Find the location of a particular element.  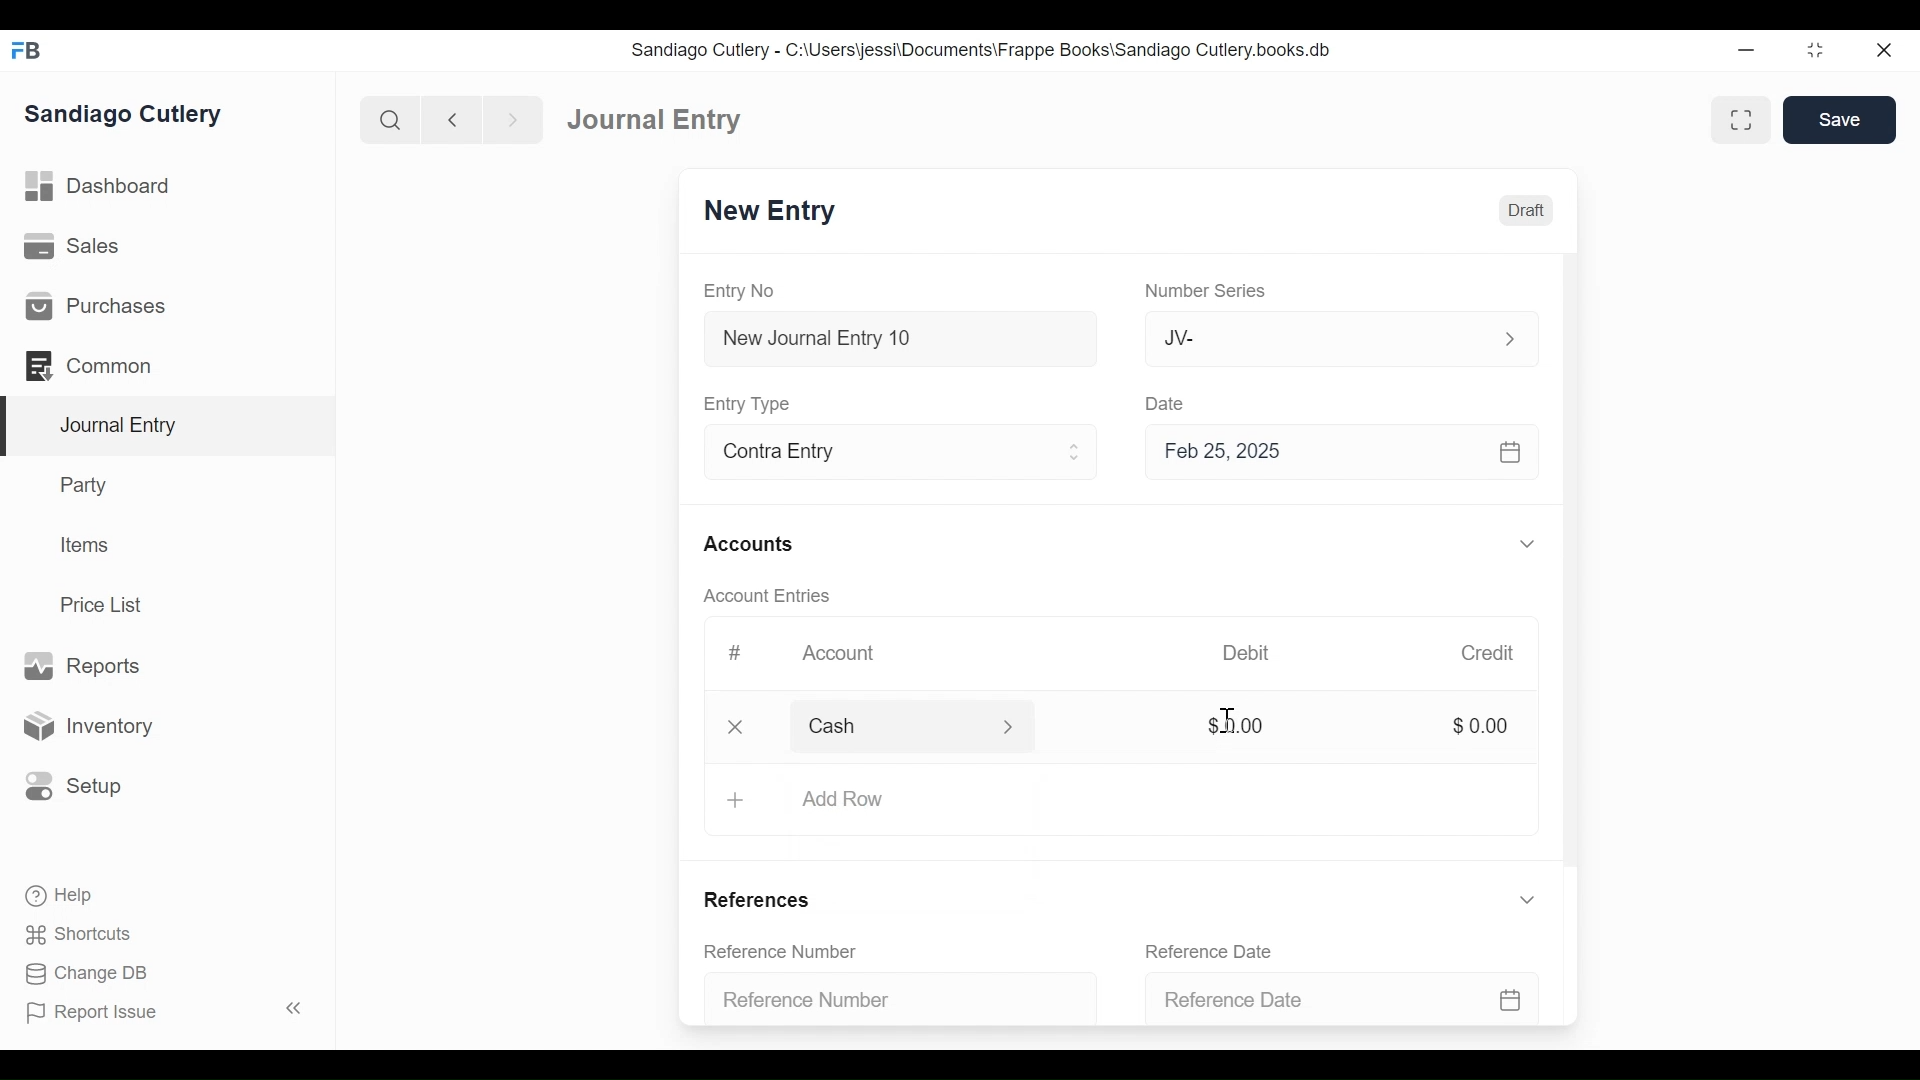

# is located at coordinates (739, 651).